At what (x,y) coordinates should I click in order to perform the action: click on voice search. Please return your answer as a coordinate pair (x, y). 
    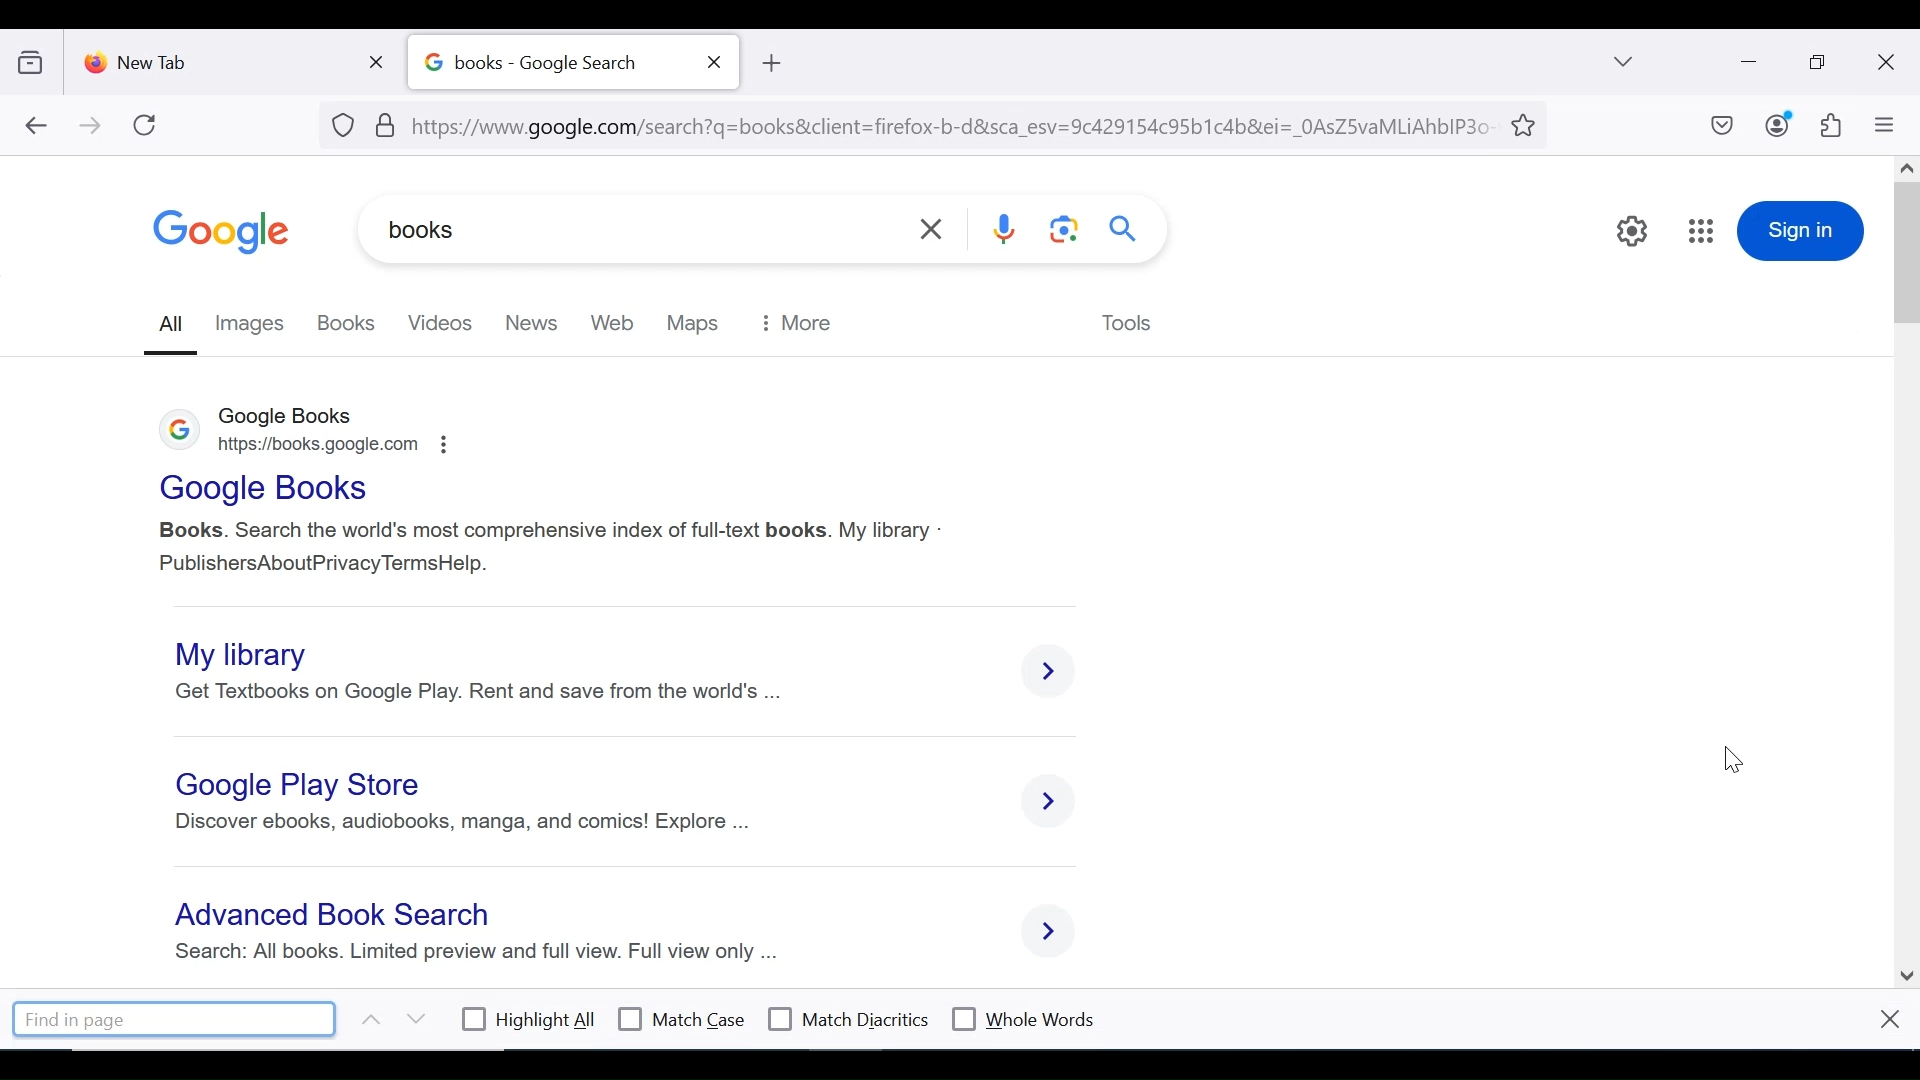
    Looking at the image, I should click on (1007, 232).